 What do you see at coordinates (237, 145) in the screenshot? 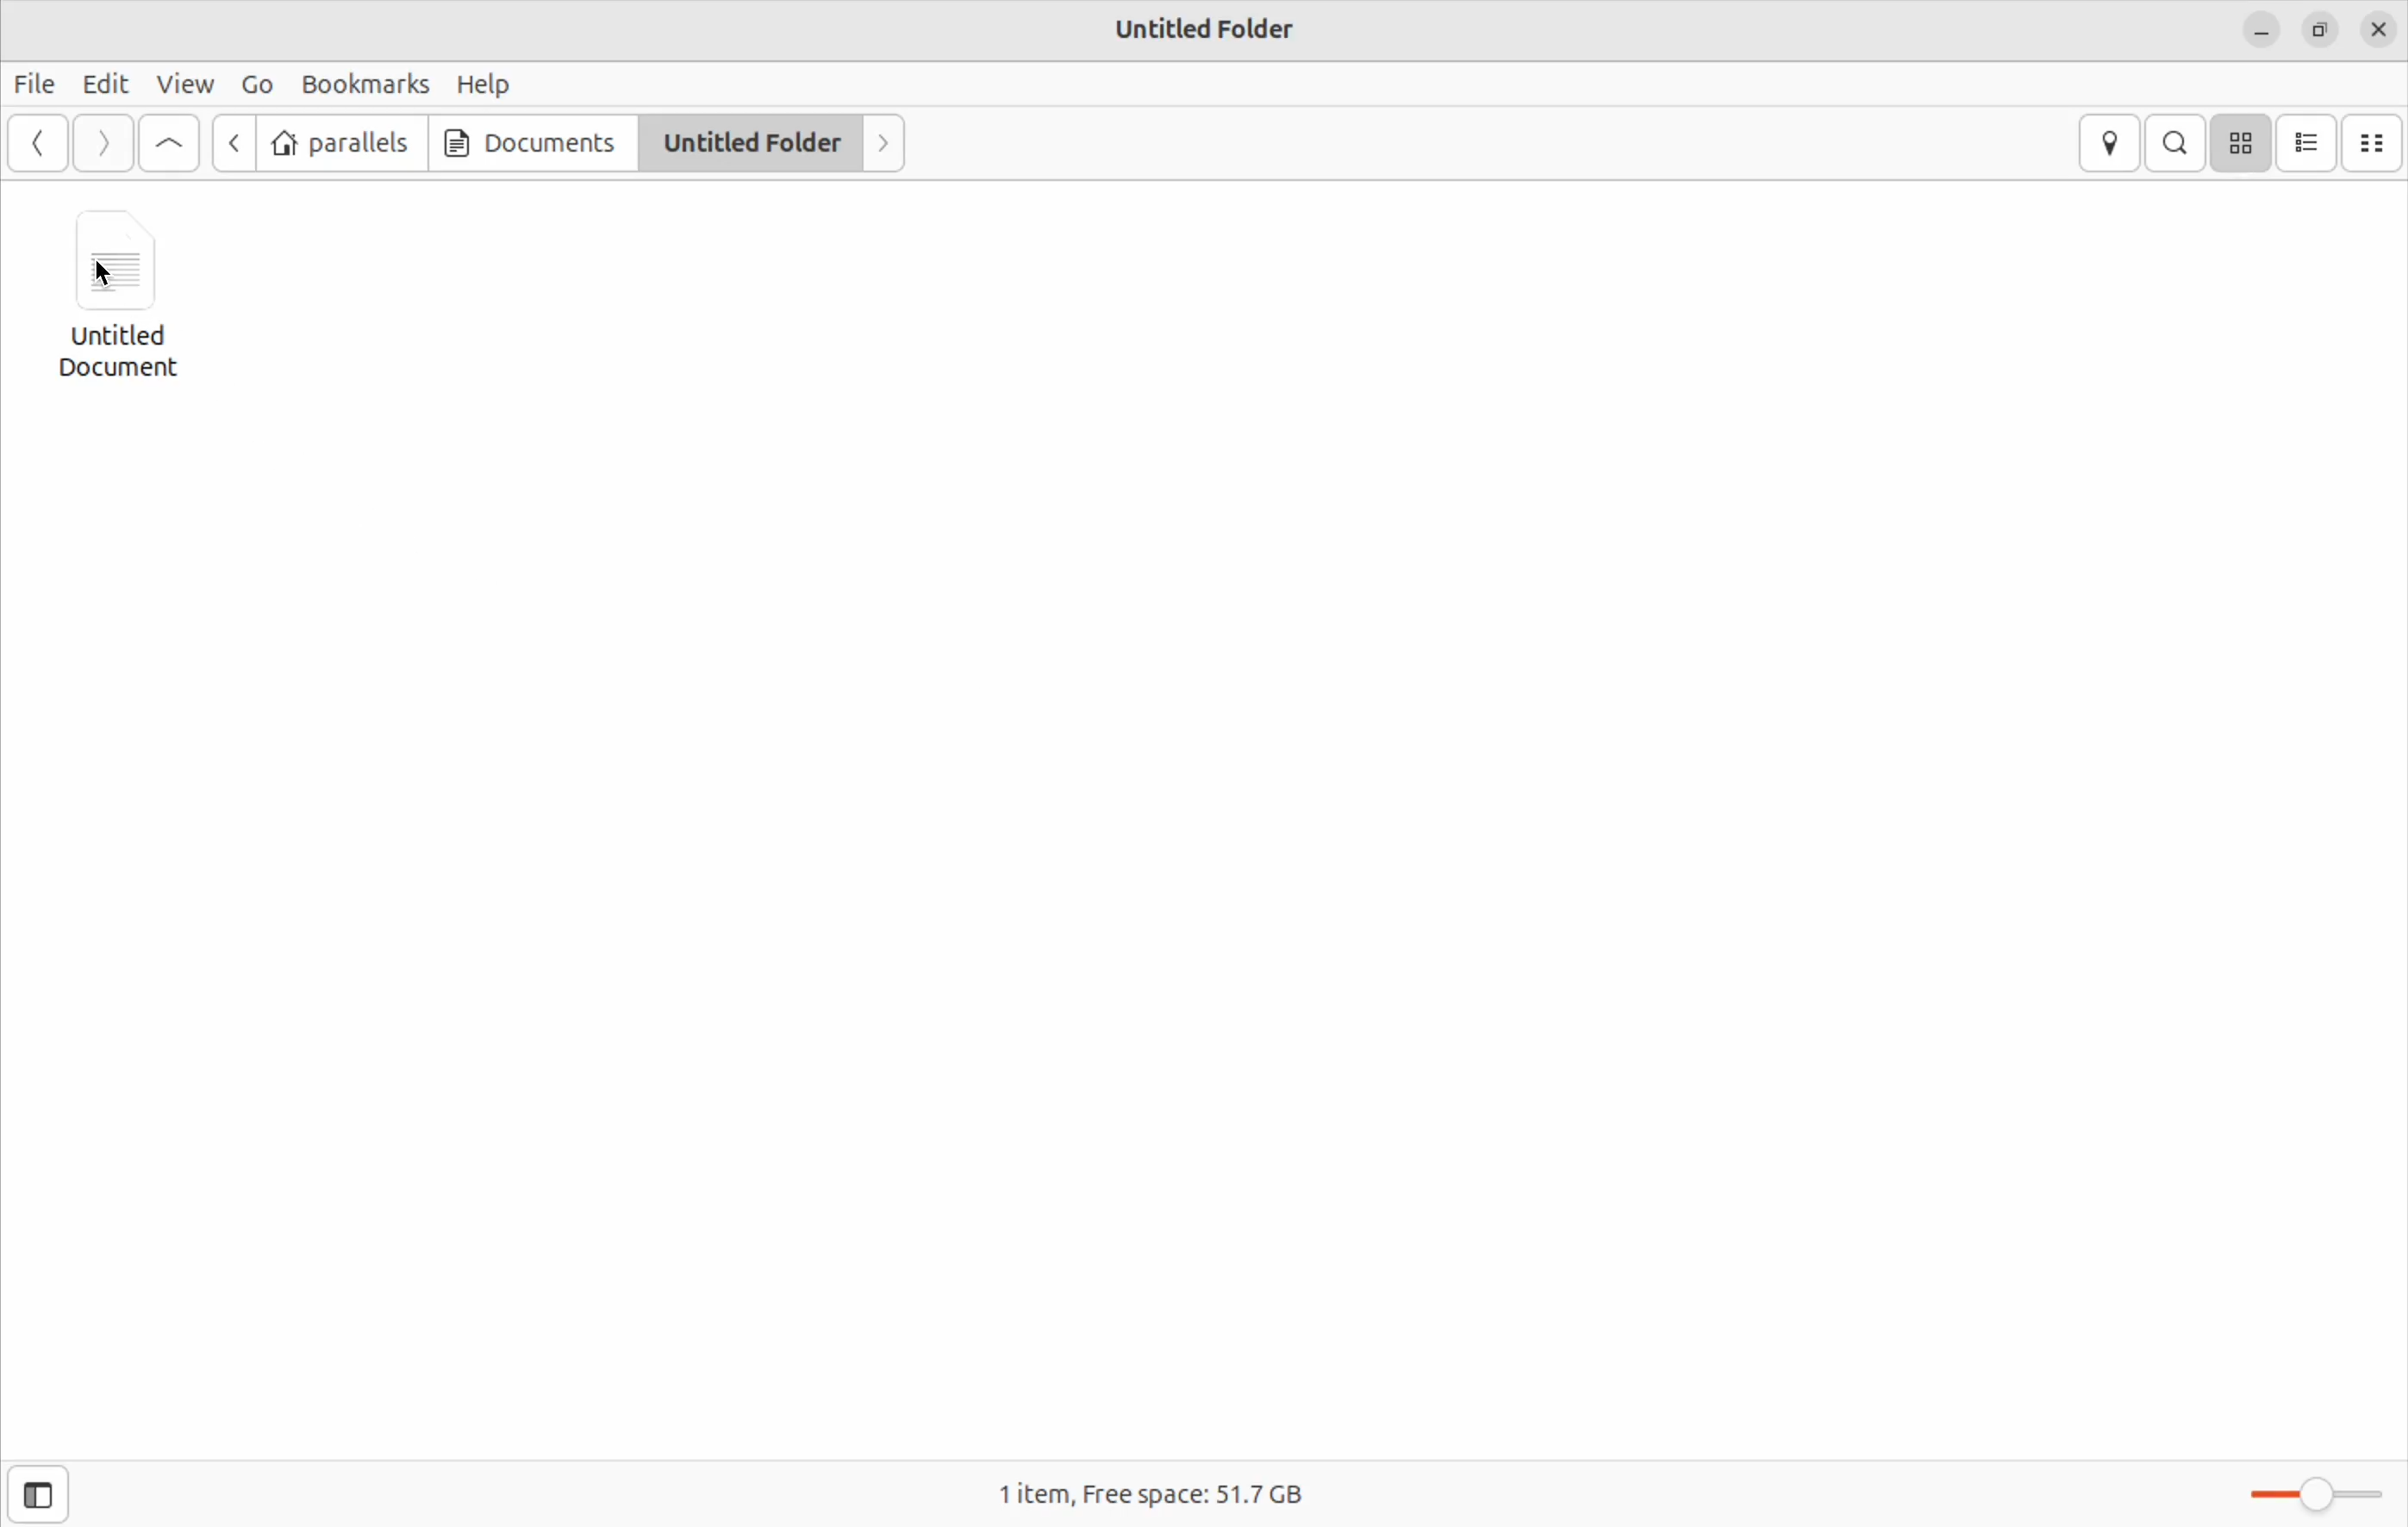
I see `back` at bounding box center [237, 145].